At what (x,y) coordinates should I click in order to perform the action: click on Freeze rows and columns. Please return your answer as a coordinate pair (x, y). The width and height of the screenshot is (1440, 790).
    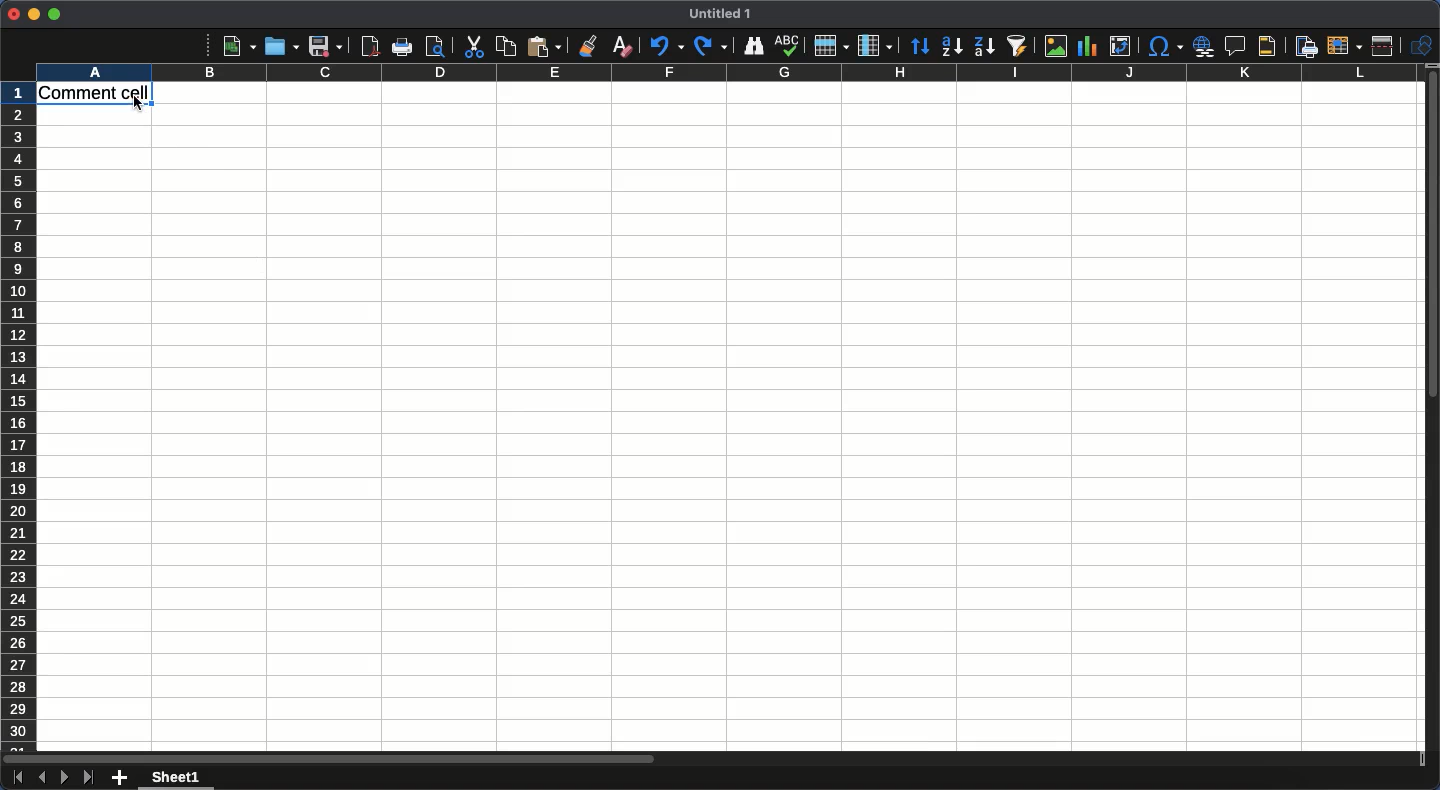
    Looking at the image, I should click on (1344, 45).